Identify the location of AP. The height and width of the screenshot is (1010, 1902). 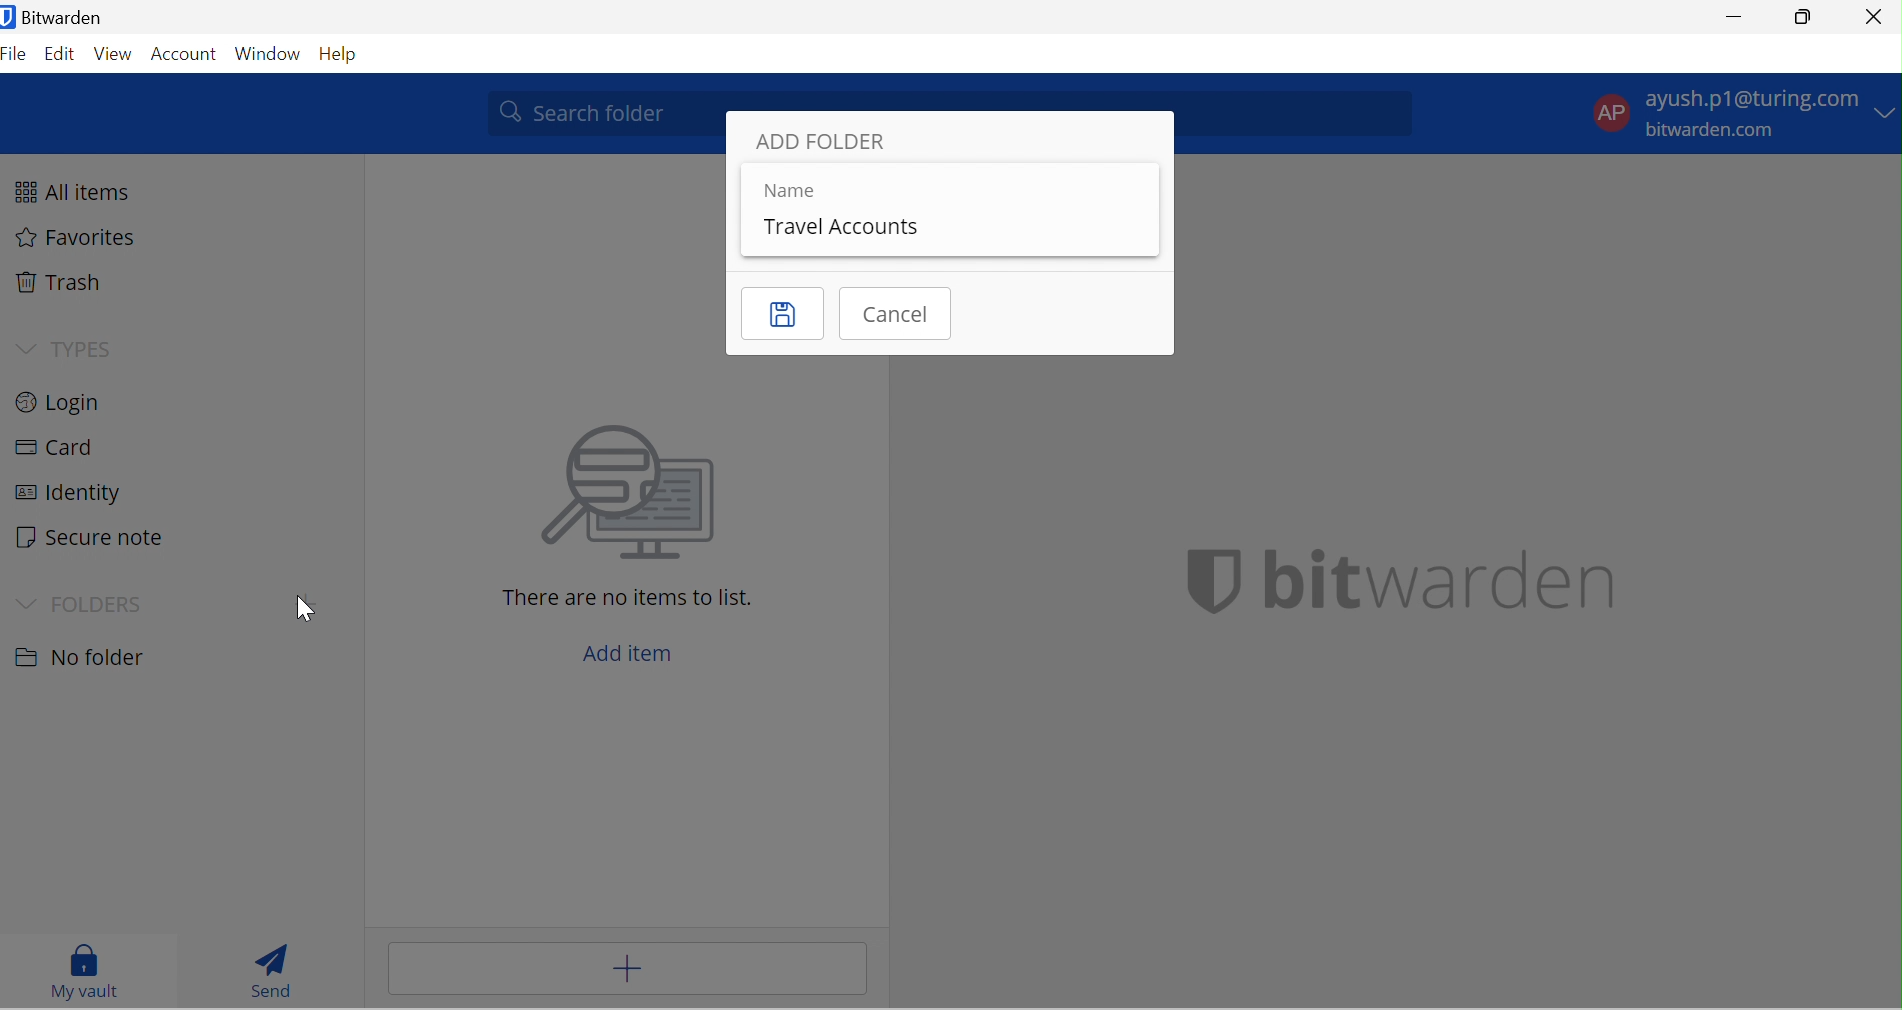
(1605, 110).